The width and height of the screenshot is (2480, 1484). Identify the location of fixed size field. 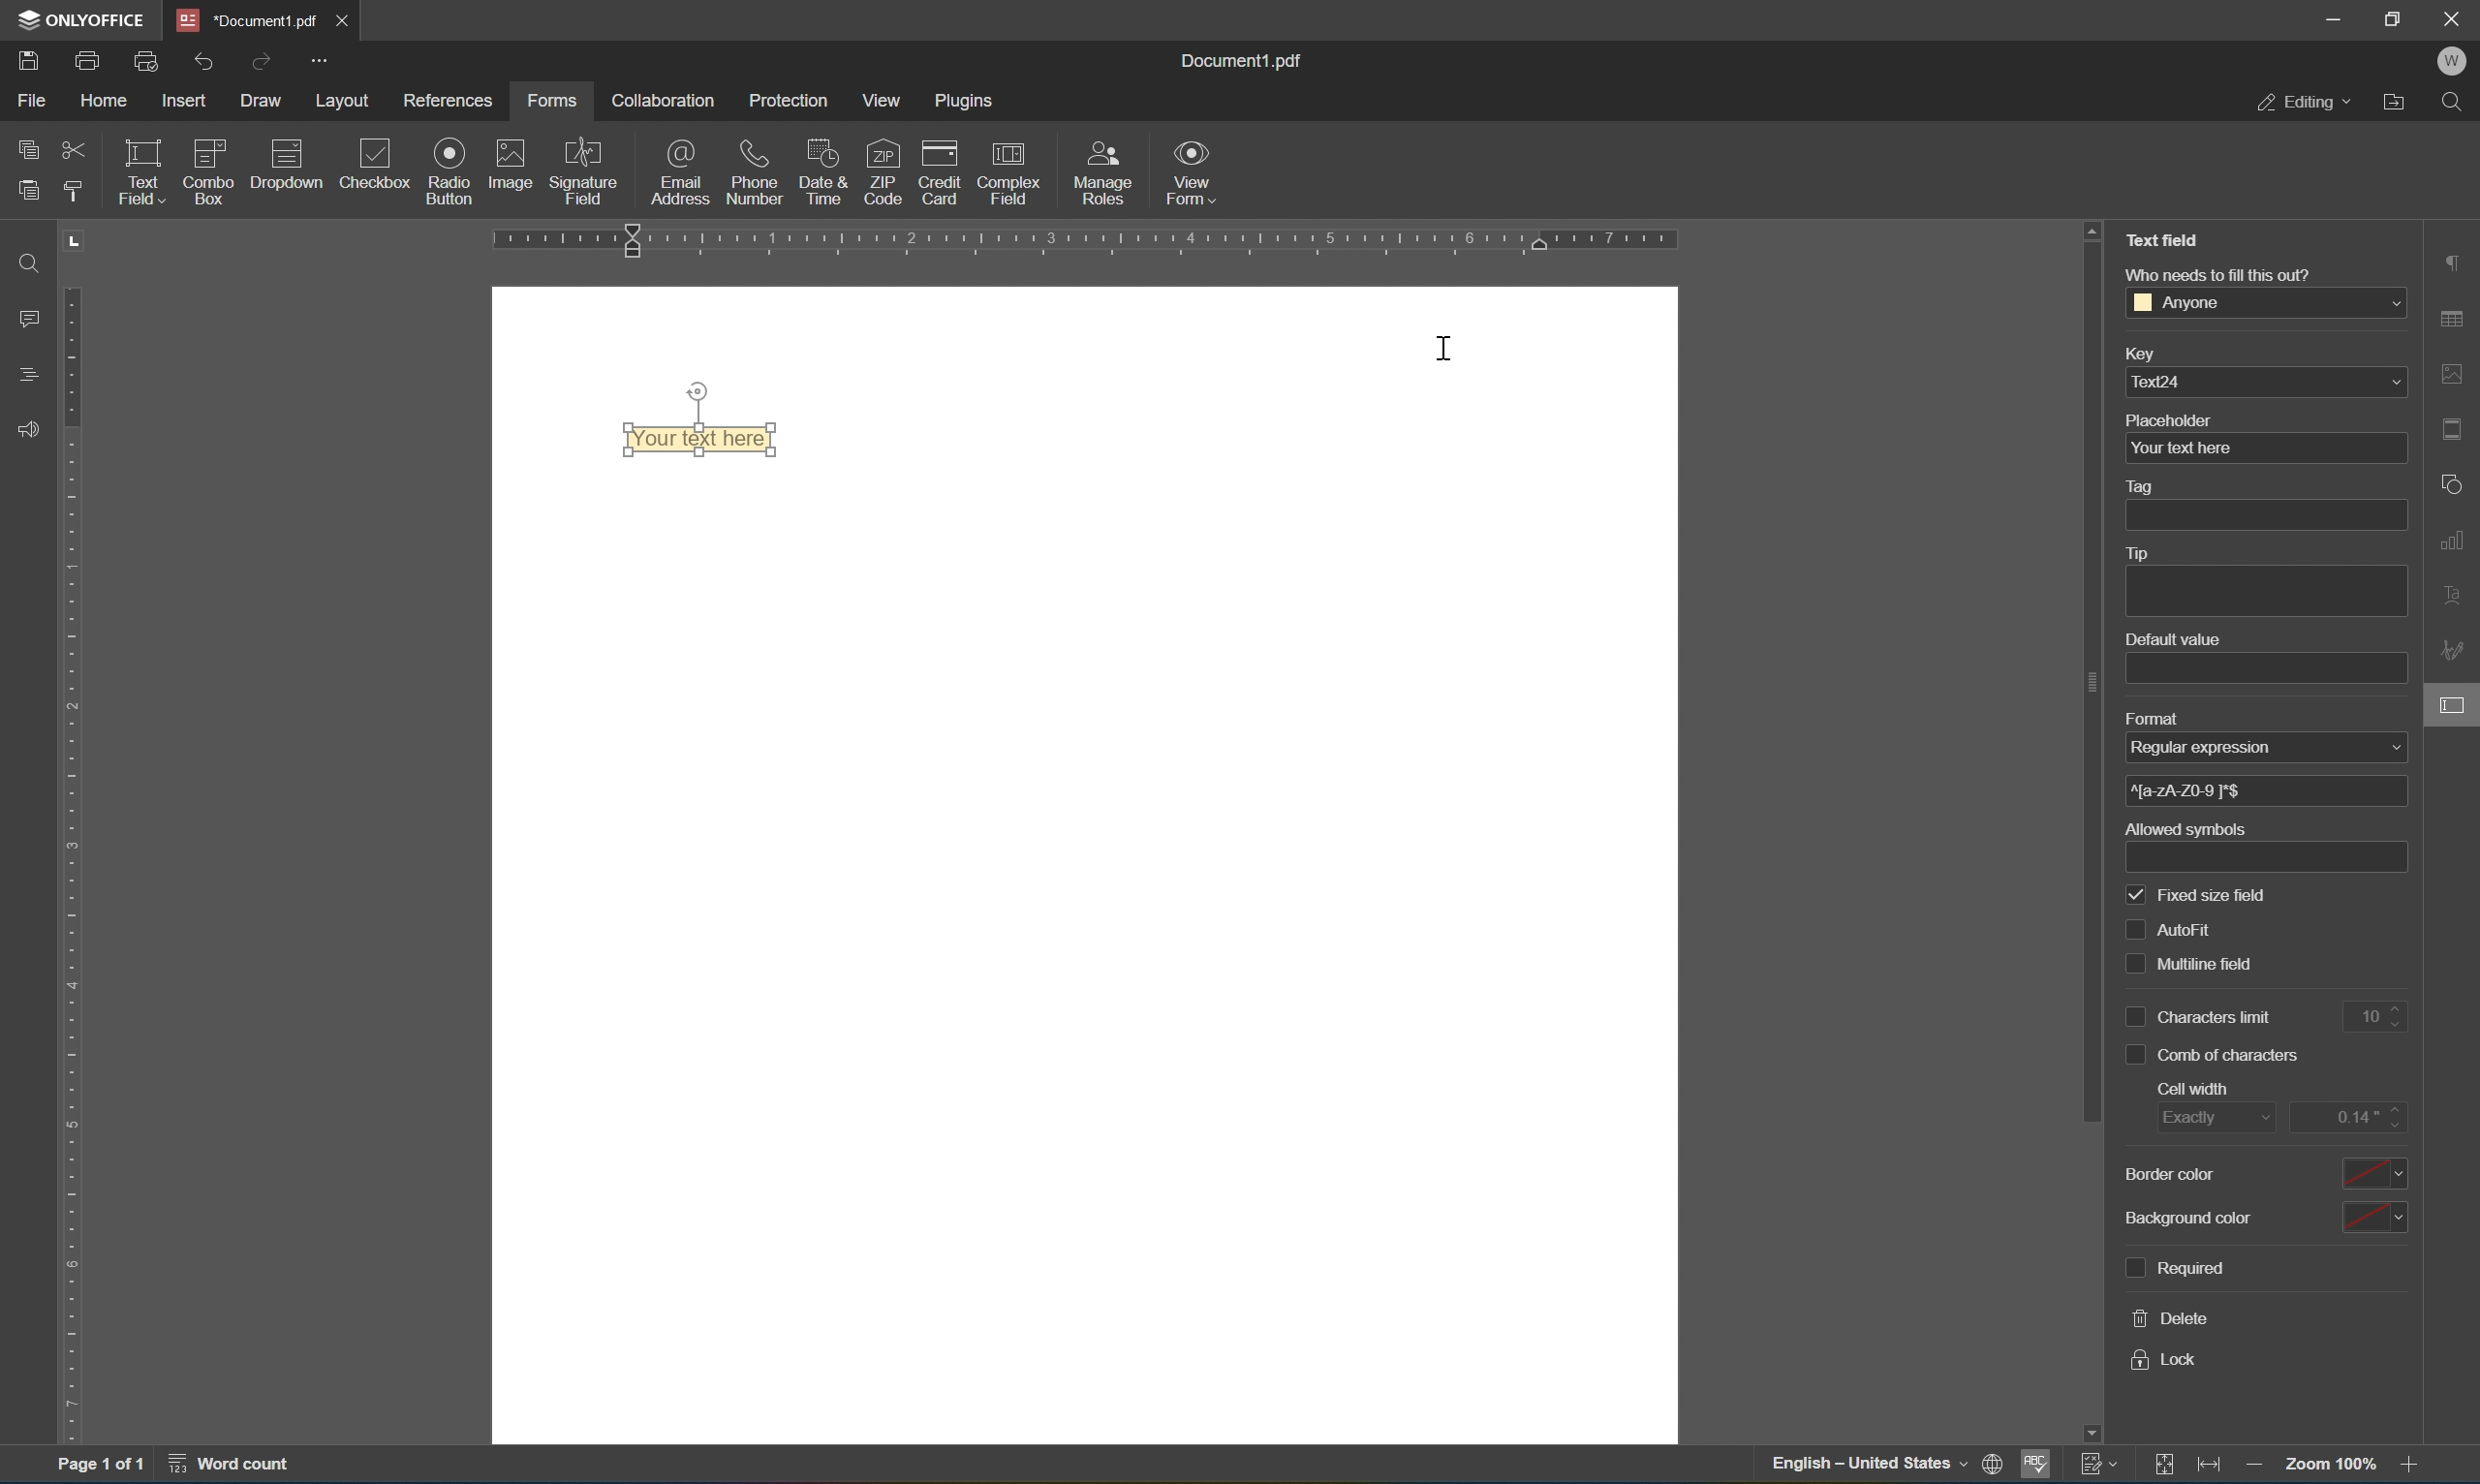
(2198, 897).